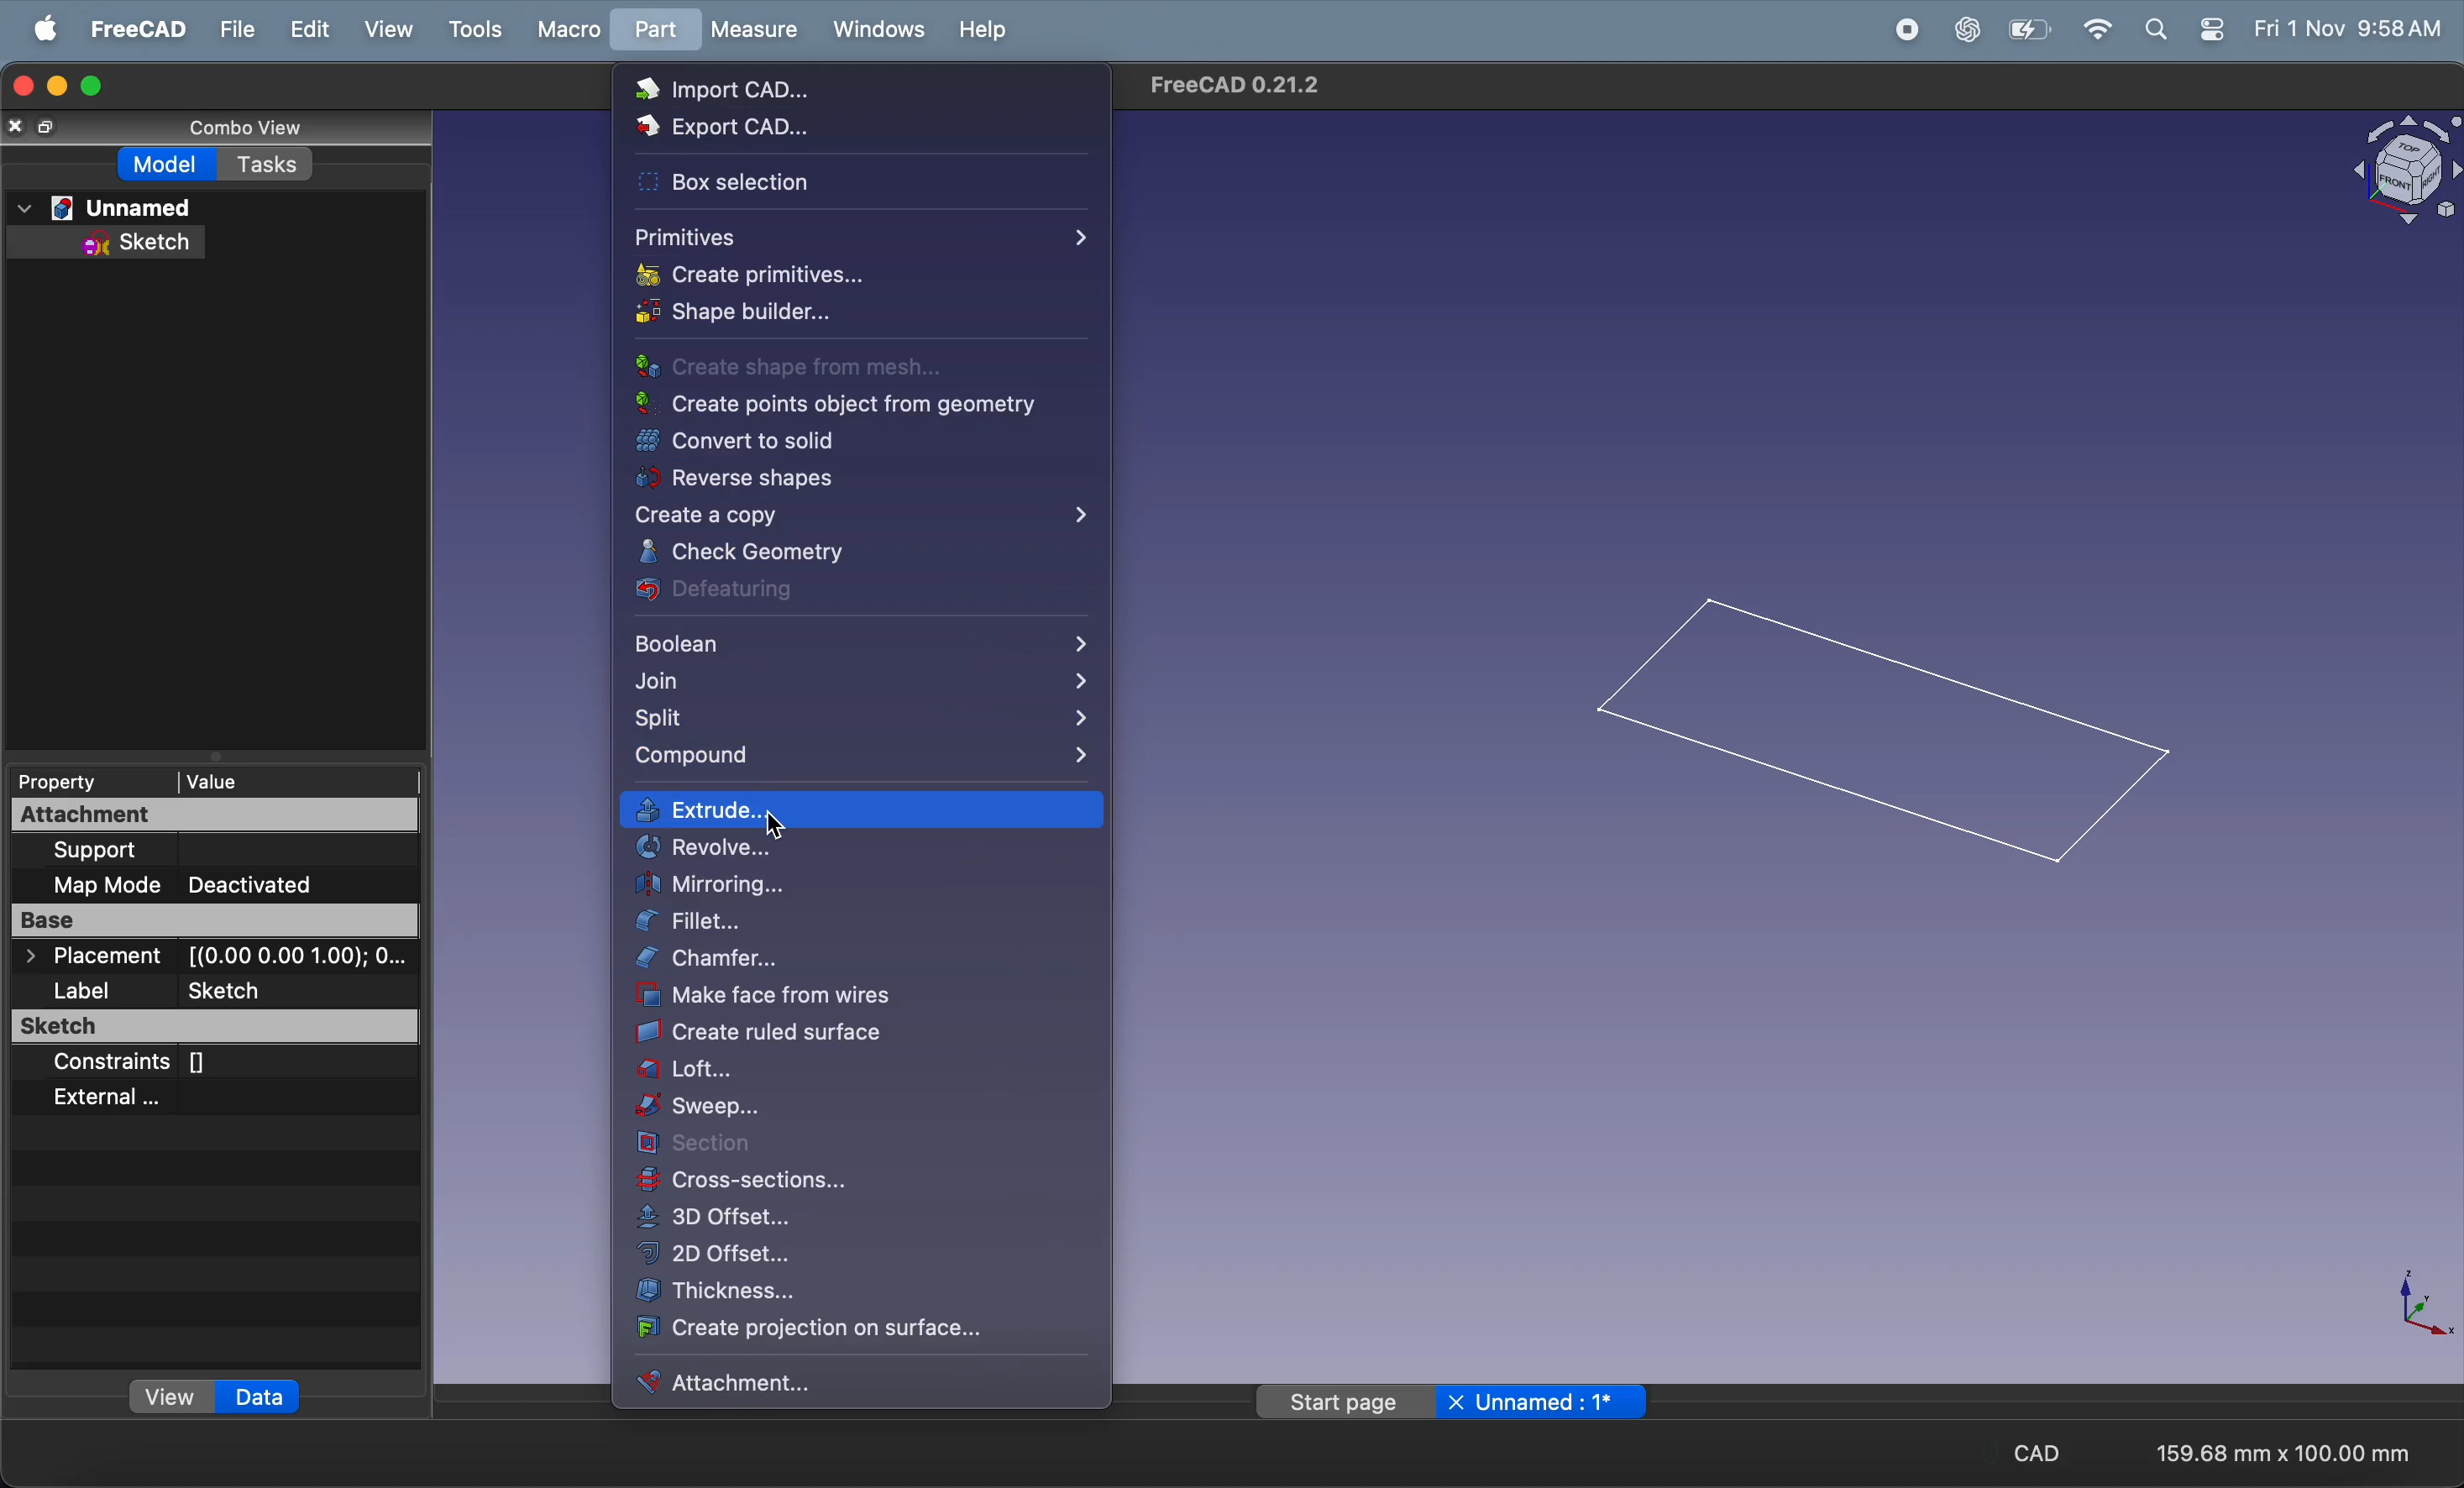 The height and width of the screenshot is (1488, 2464). What do you see at coordinates (843, 998) in the screenshot?
I see `make face from wired` at bounding box center [843, 998].